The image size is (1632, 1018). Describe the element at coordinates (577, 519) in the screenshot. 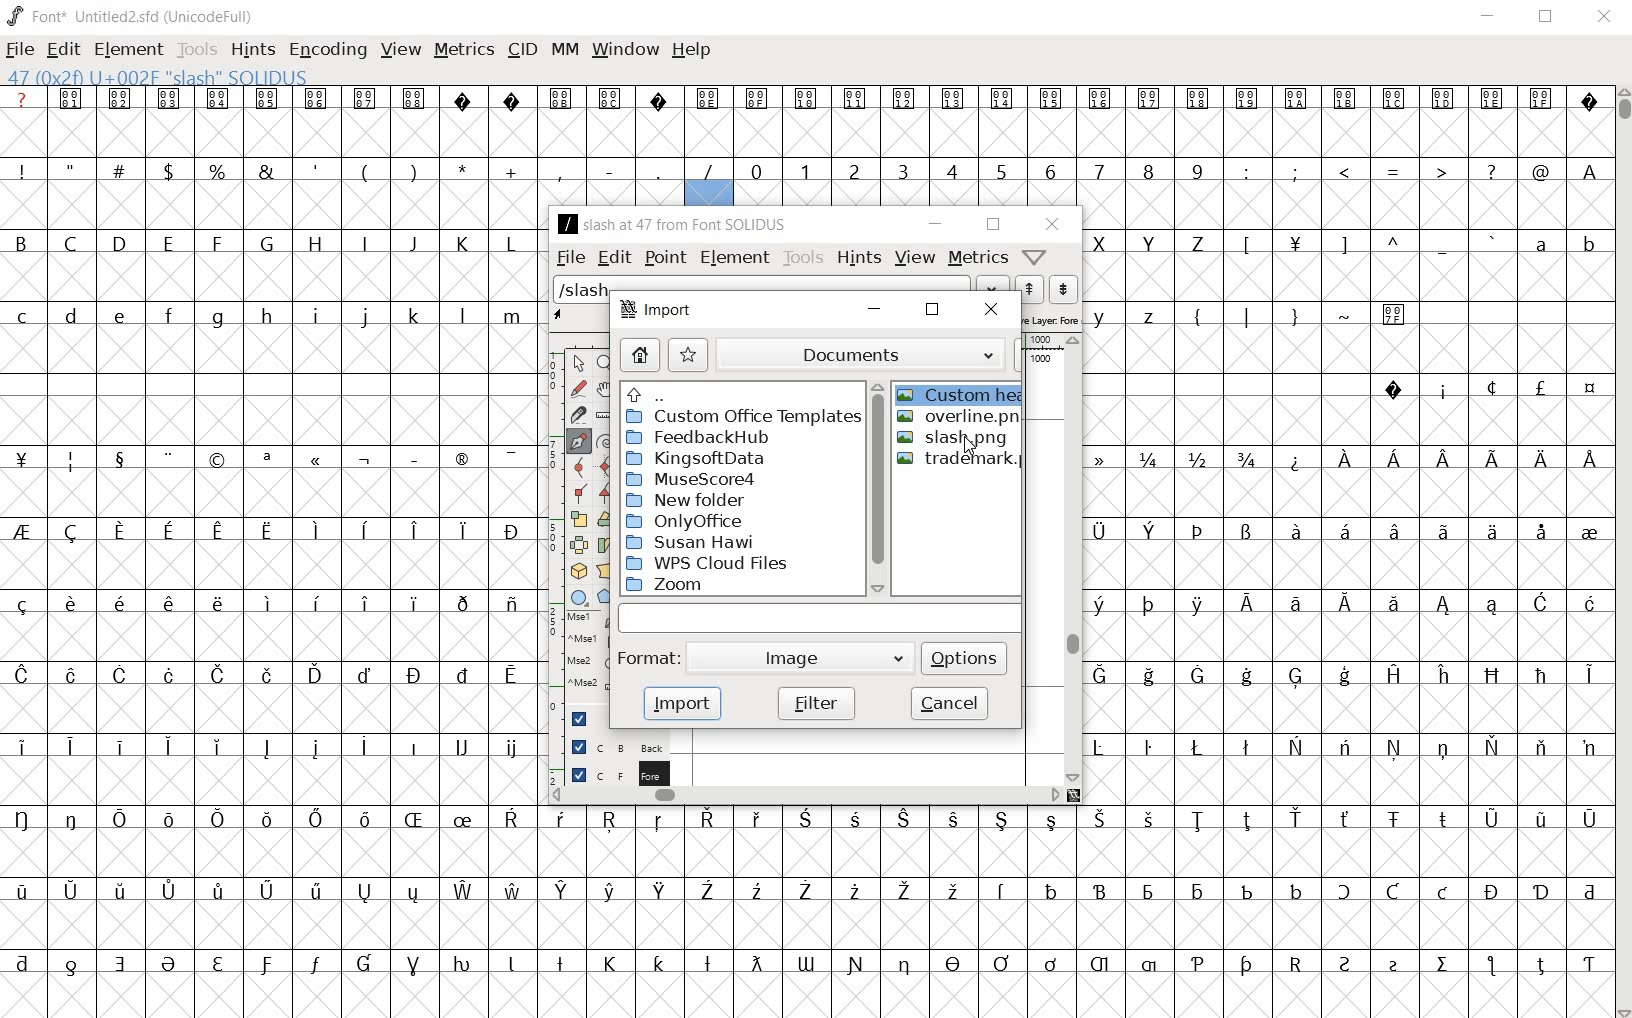

I see `scale the selection` at that location.